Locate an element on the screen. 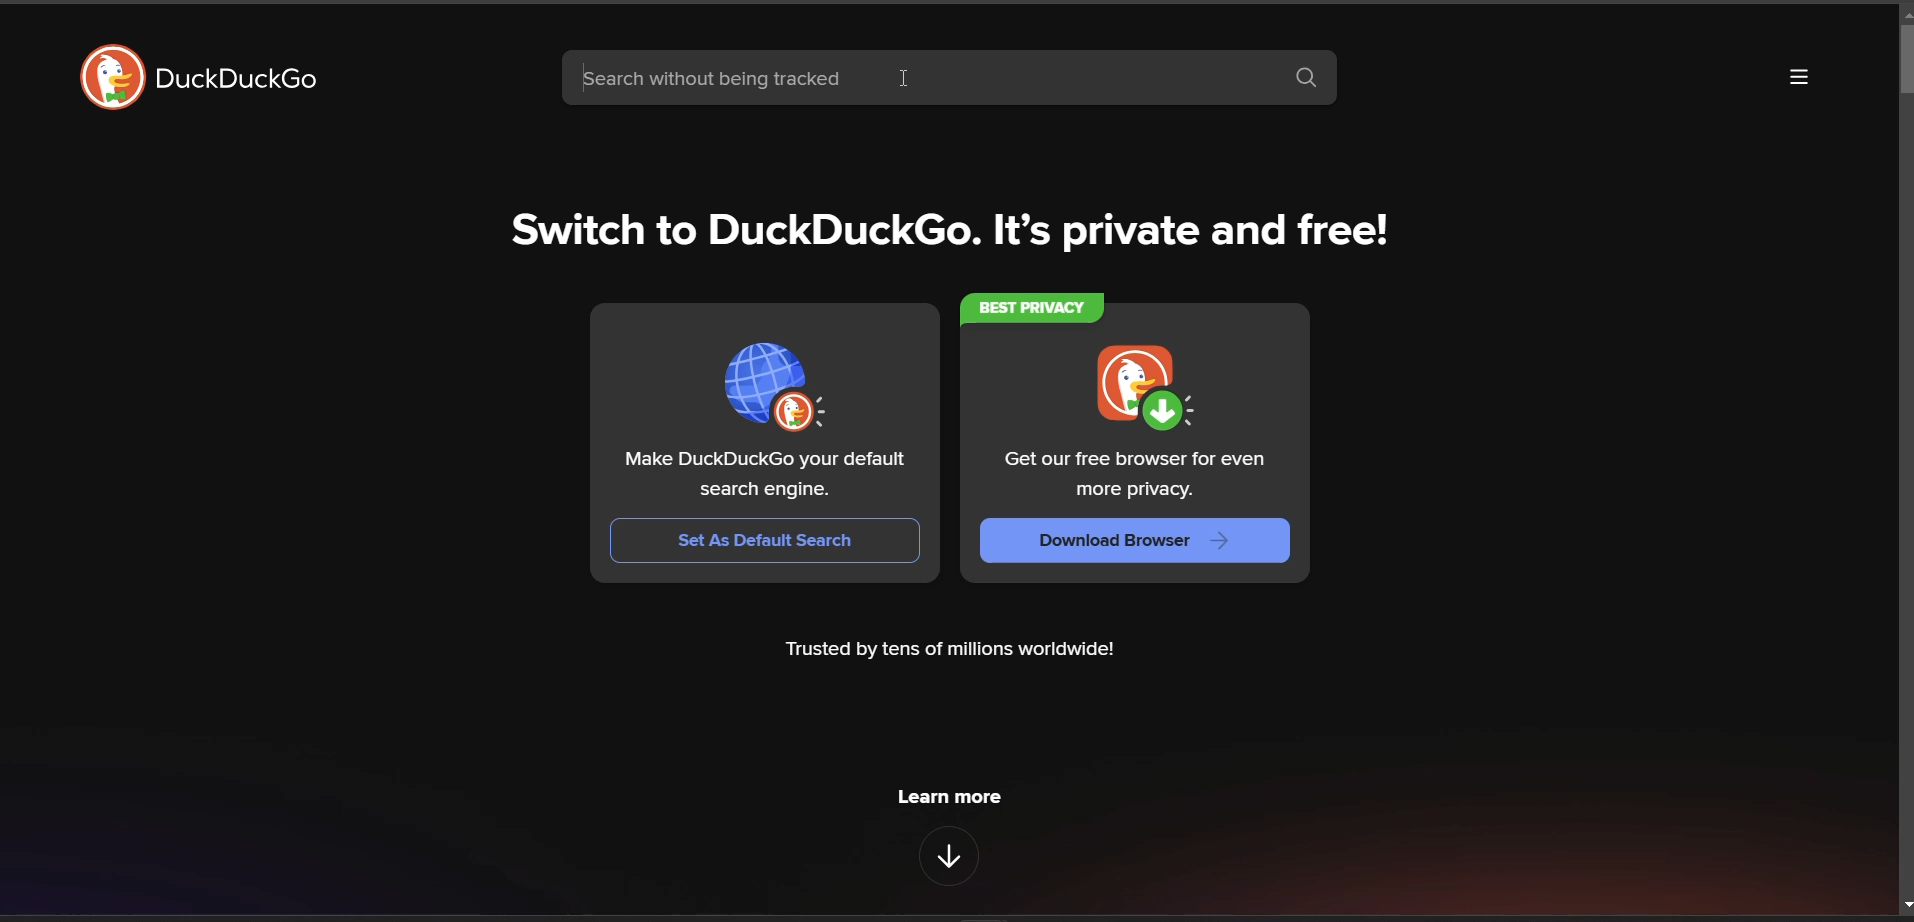  Trusted by tens of millions worldwide! is located at coordinates (963, 648).